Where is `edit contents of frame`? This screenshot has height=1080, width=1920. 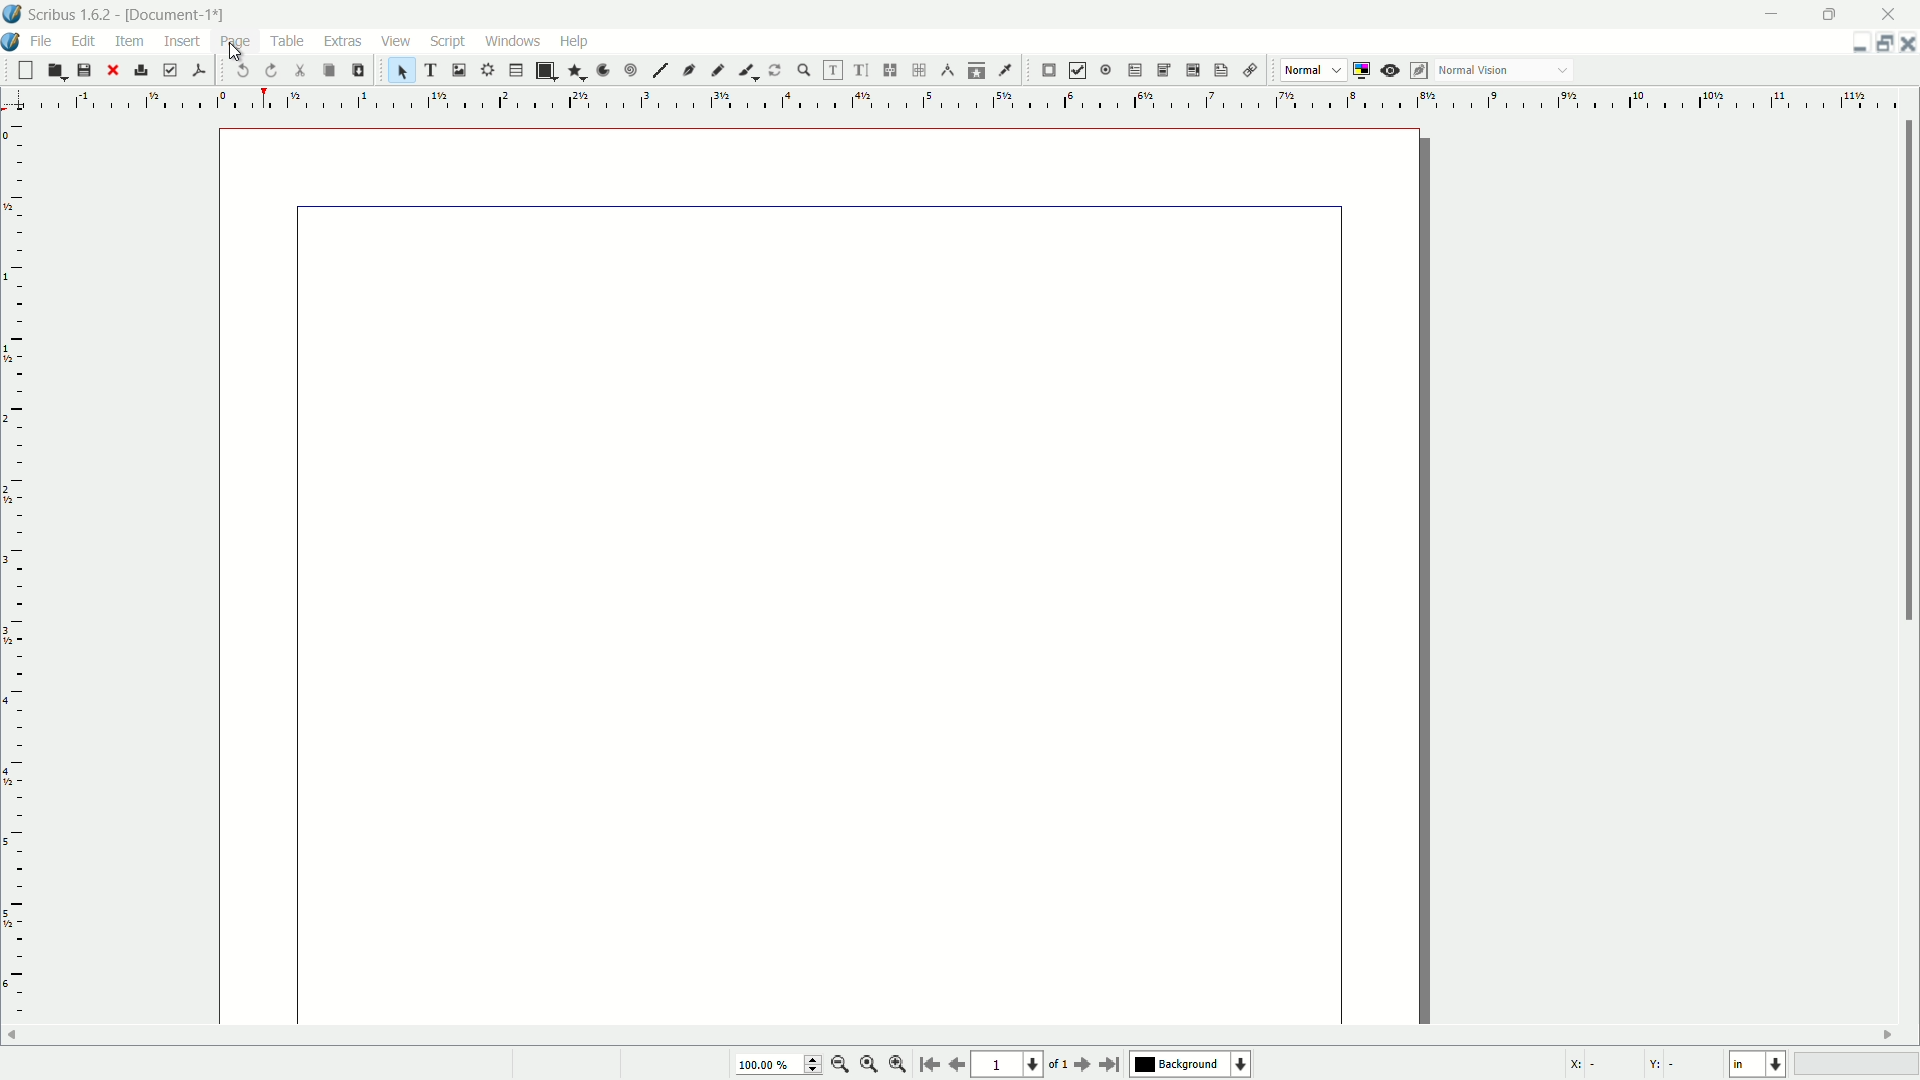
edit contents of frame is located at coordinates (830, 70).